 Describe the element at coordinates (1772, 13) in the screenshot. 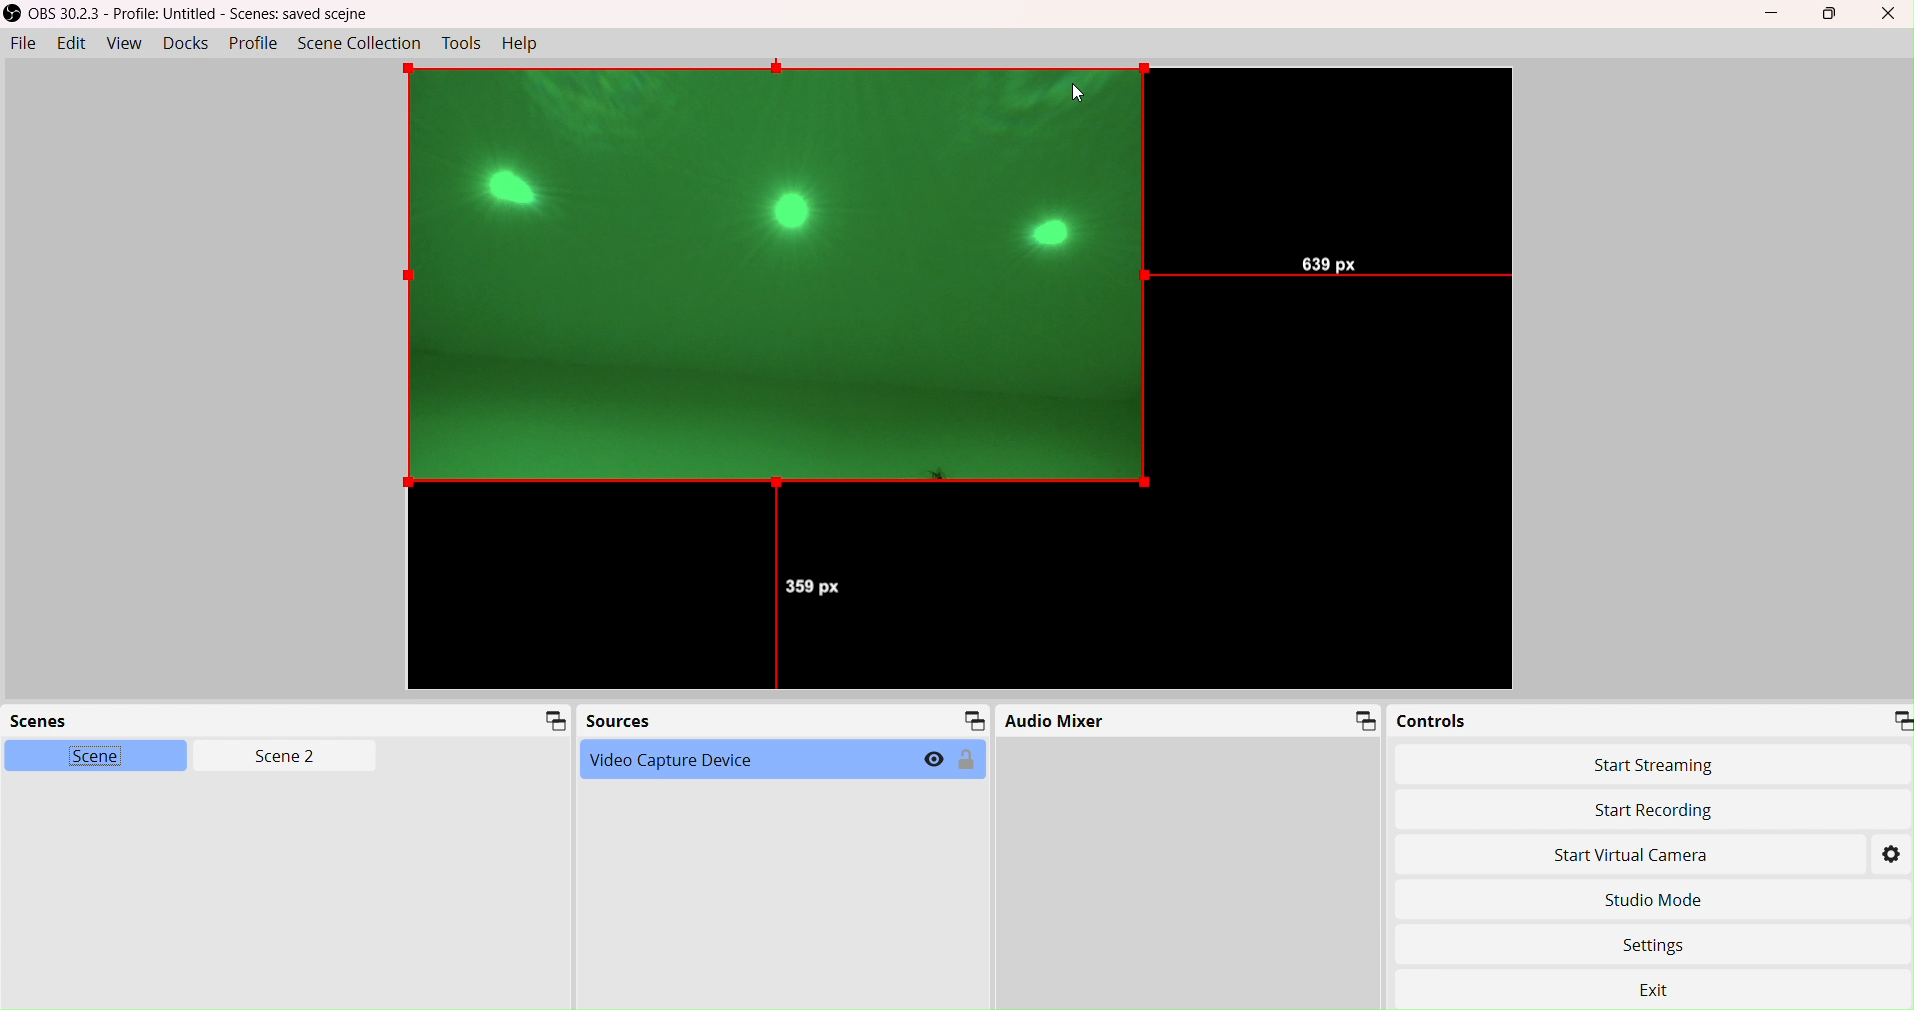

I see `Minimize` at that location.